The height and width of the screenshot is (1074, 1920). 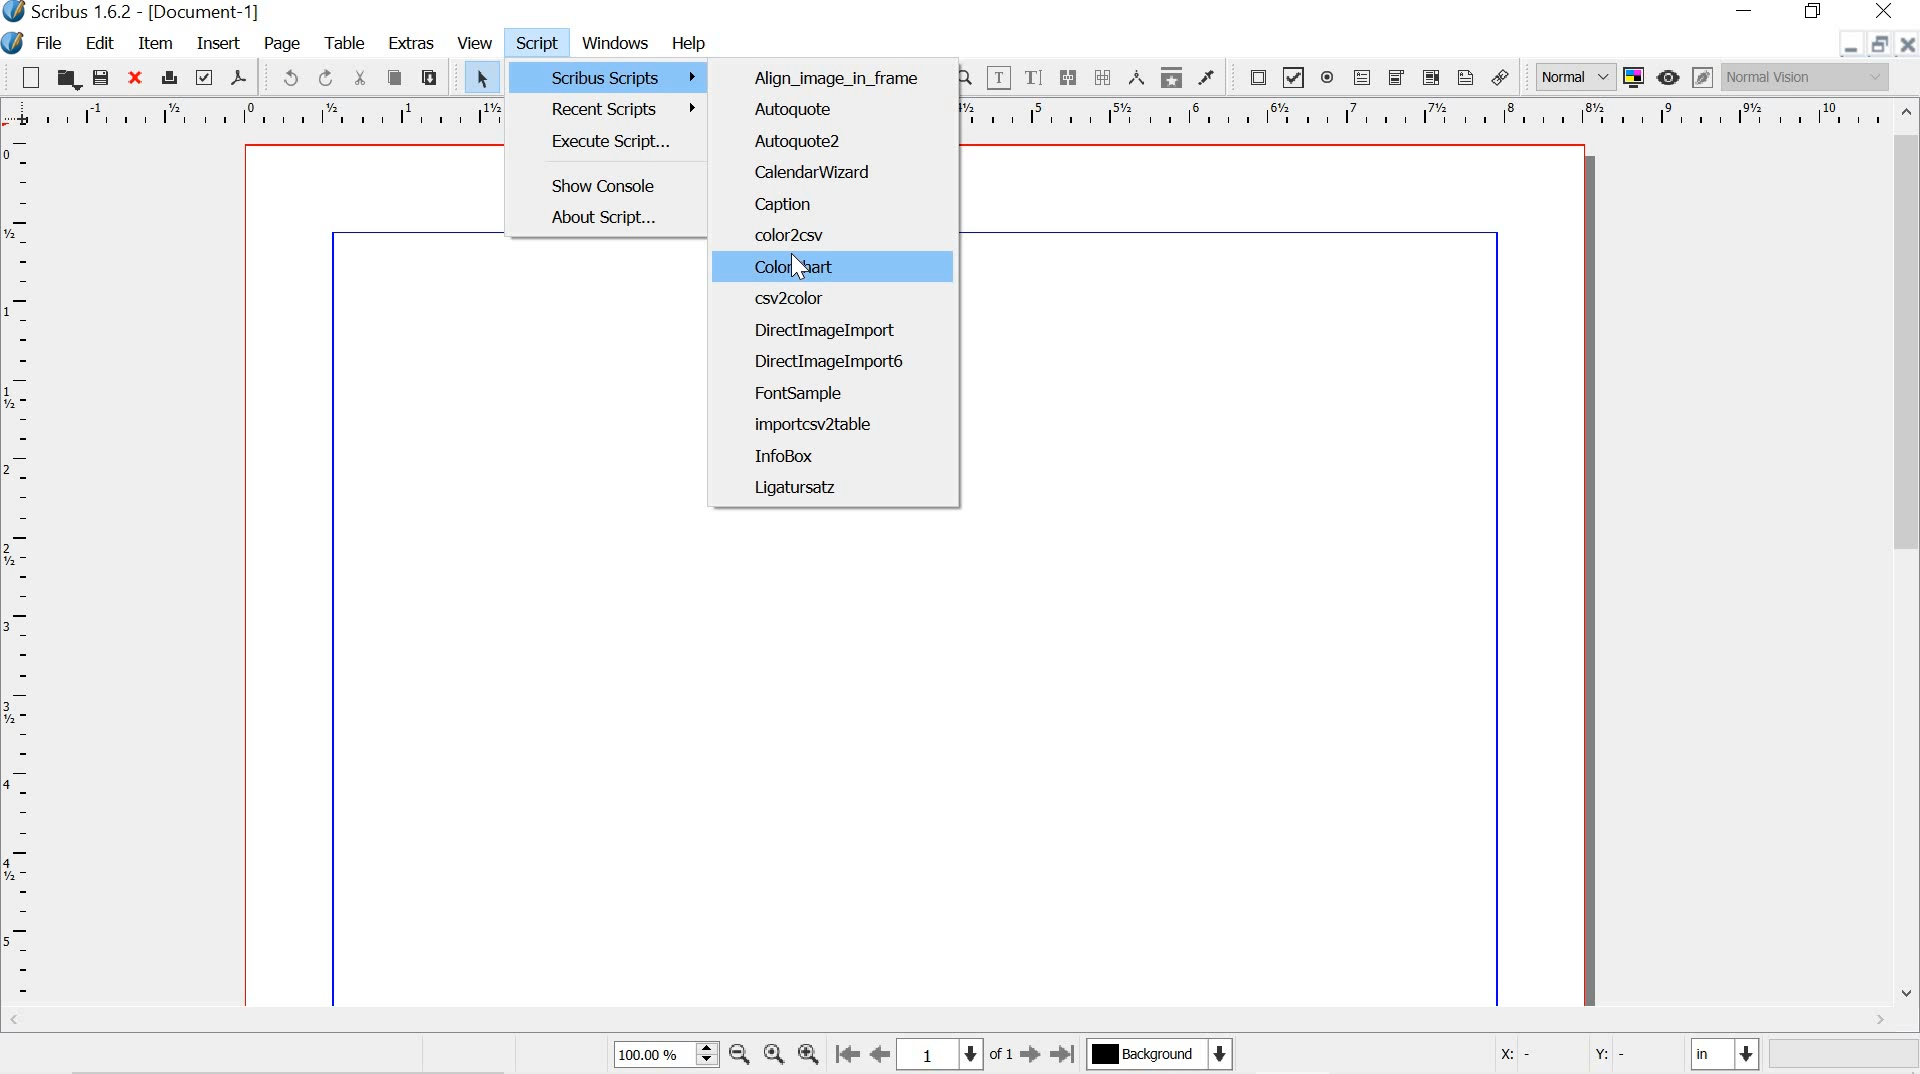 I want to click on csv2color, so click(x=838, y=301).